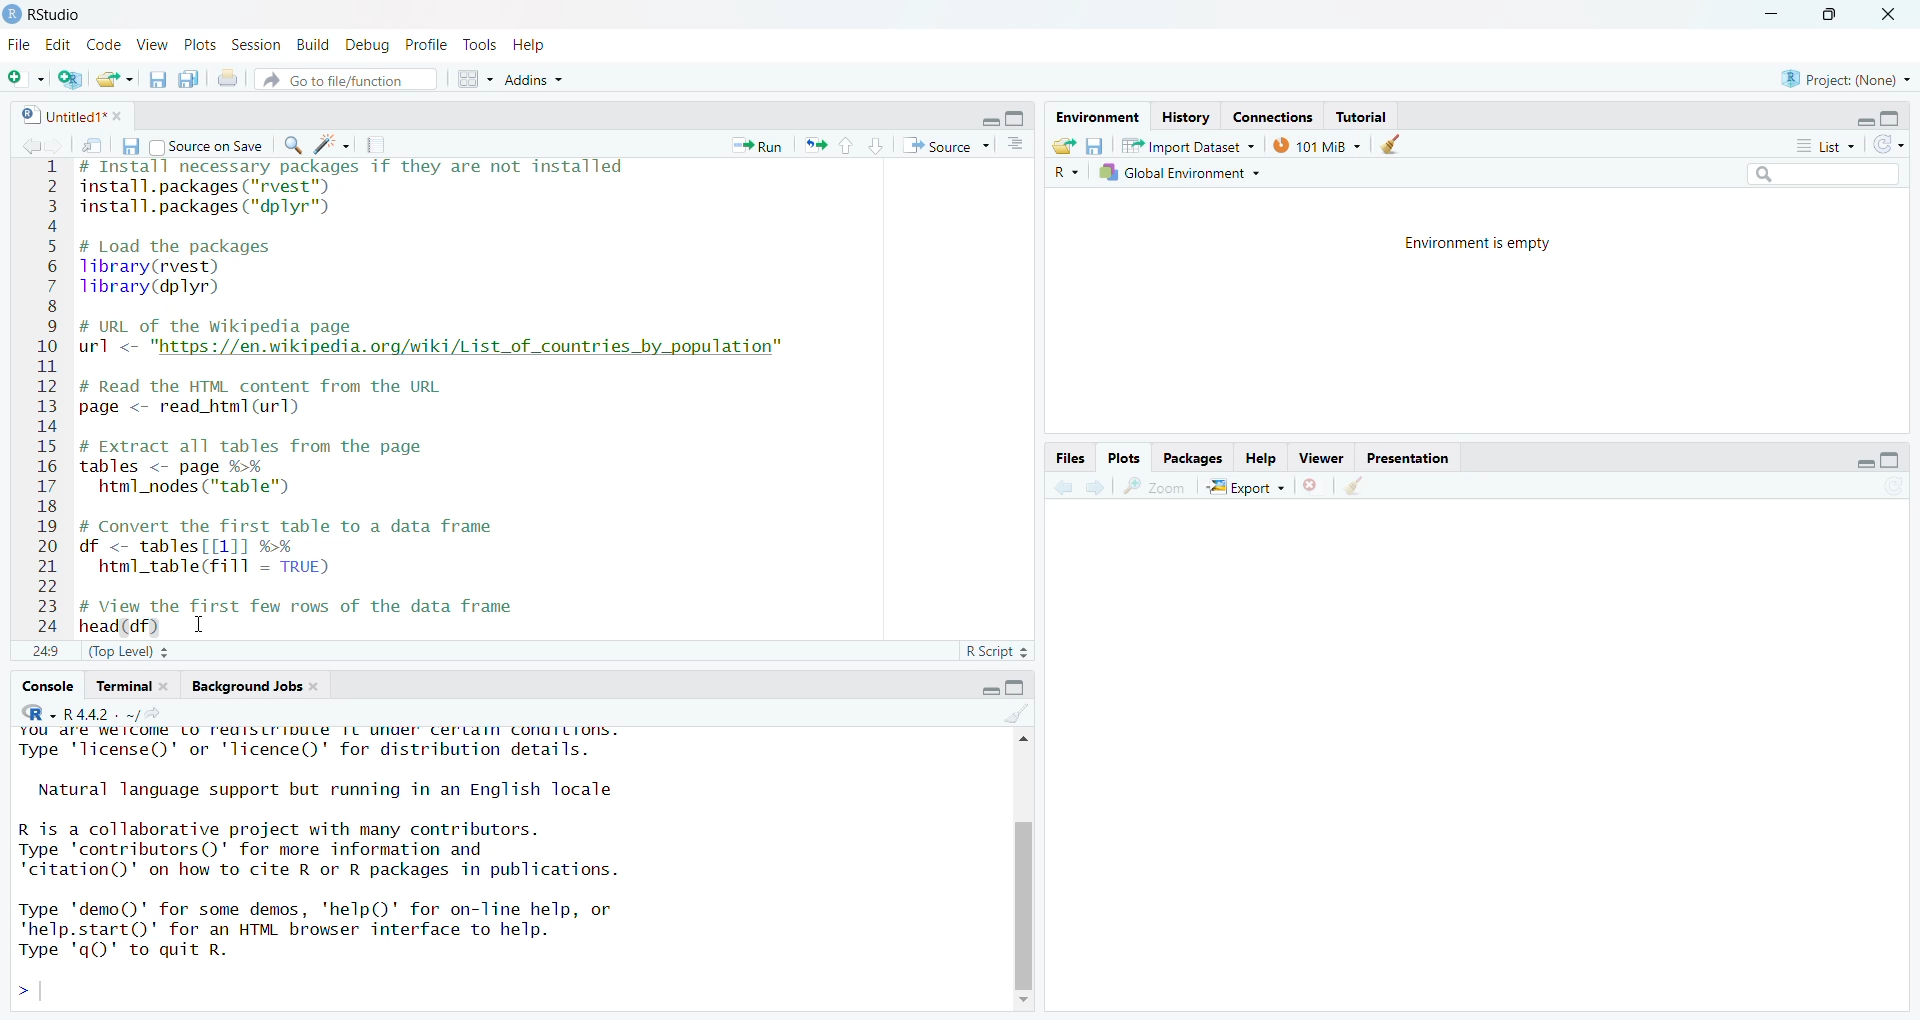  What do you see at coordinates (1192, 458) in the screenshot?
I see `Packages` at bounding box center [1192, 458].